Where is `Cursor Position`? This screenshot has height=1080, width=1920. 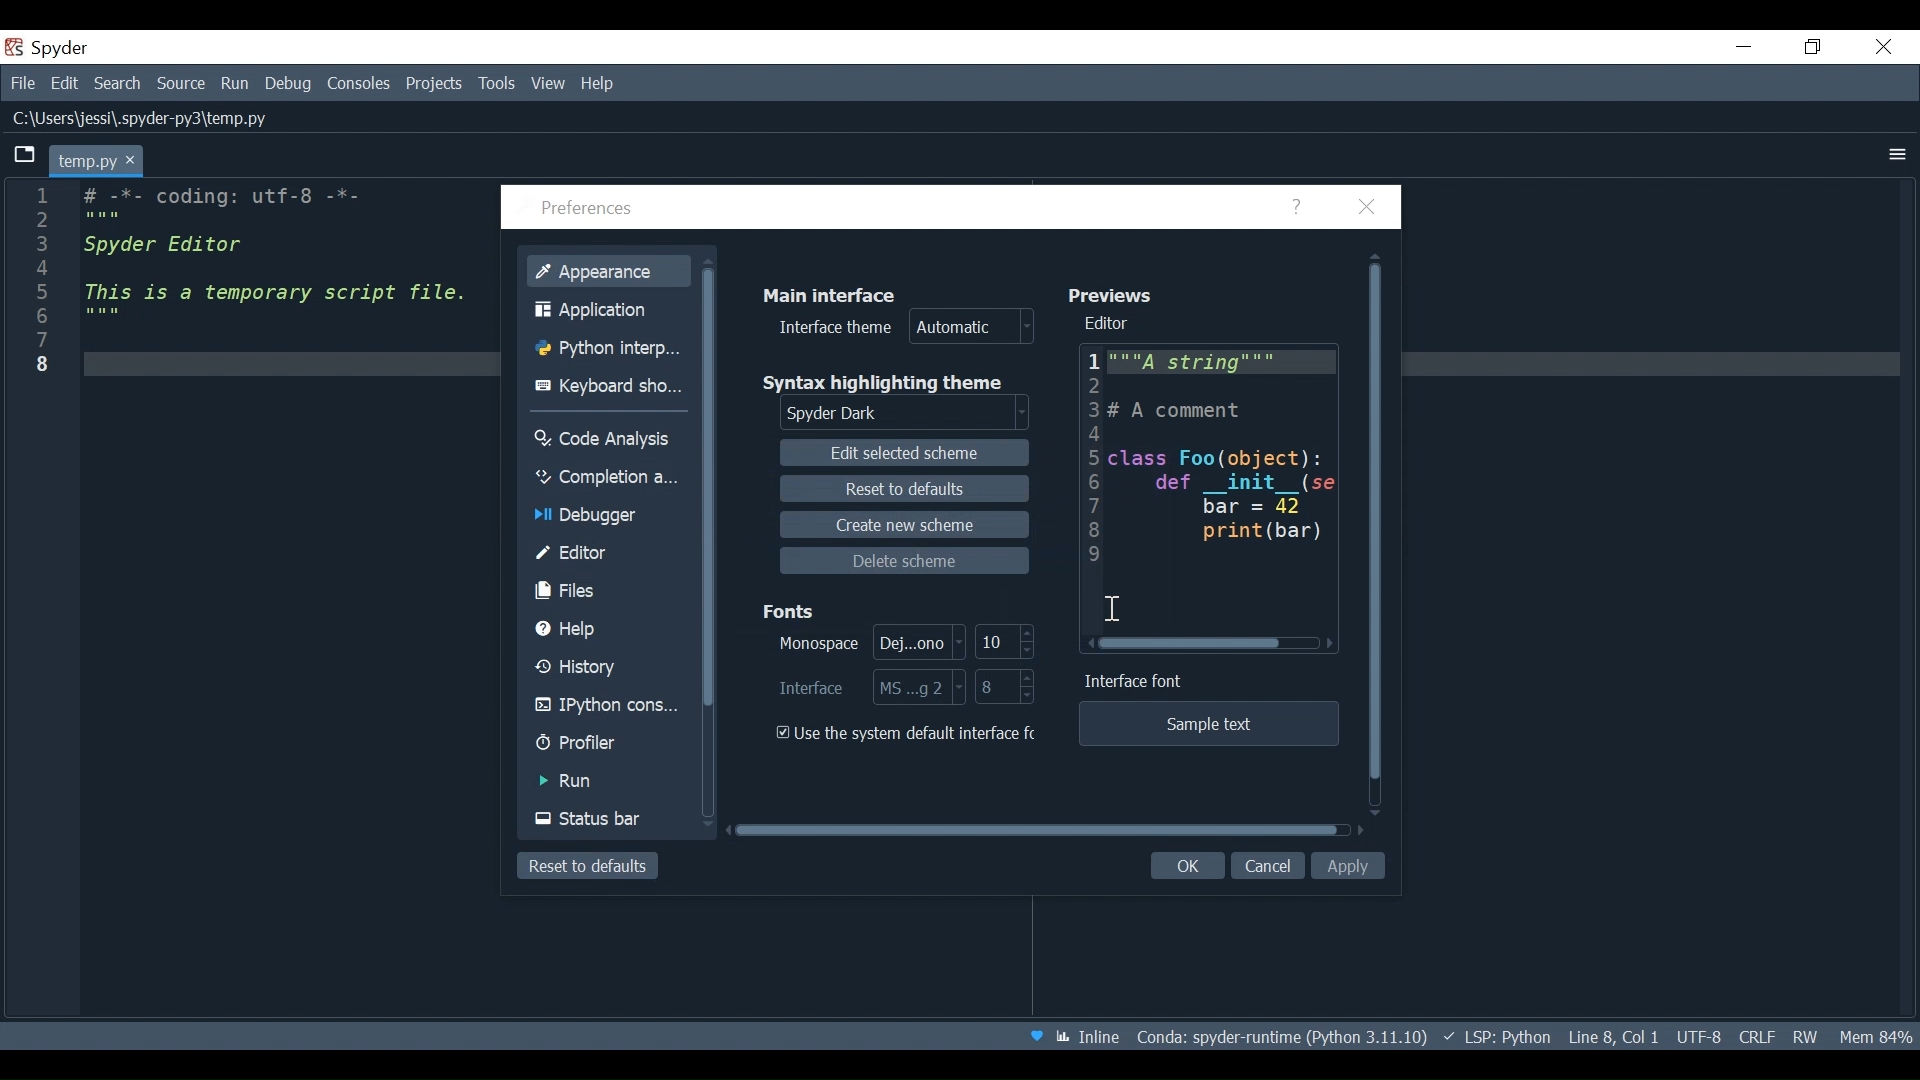
Cursor Position is located at coordinates (1613, 1037).